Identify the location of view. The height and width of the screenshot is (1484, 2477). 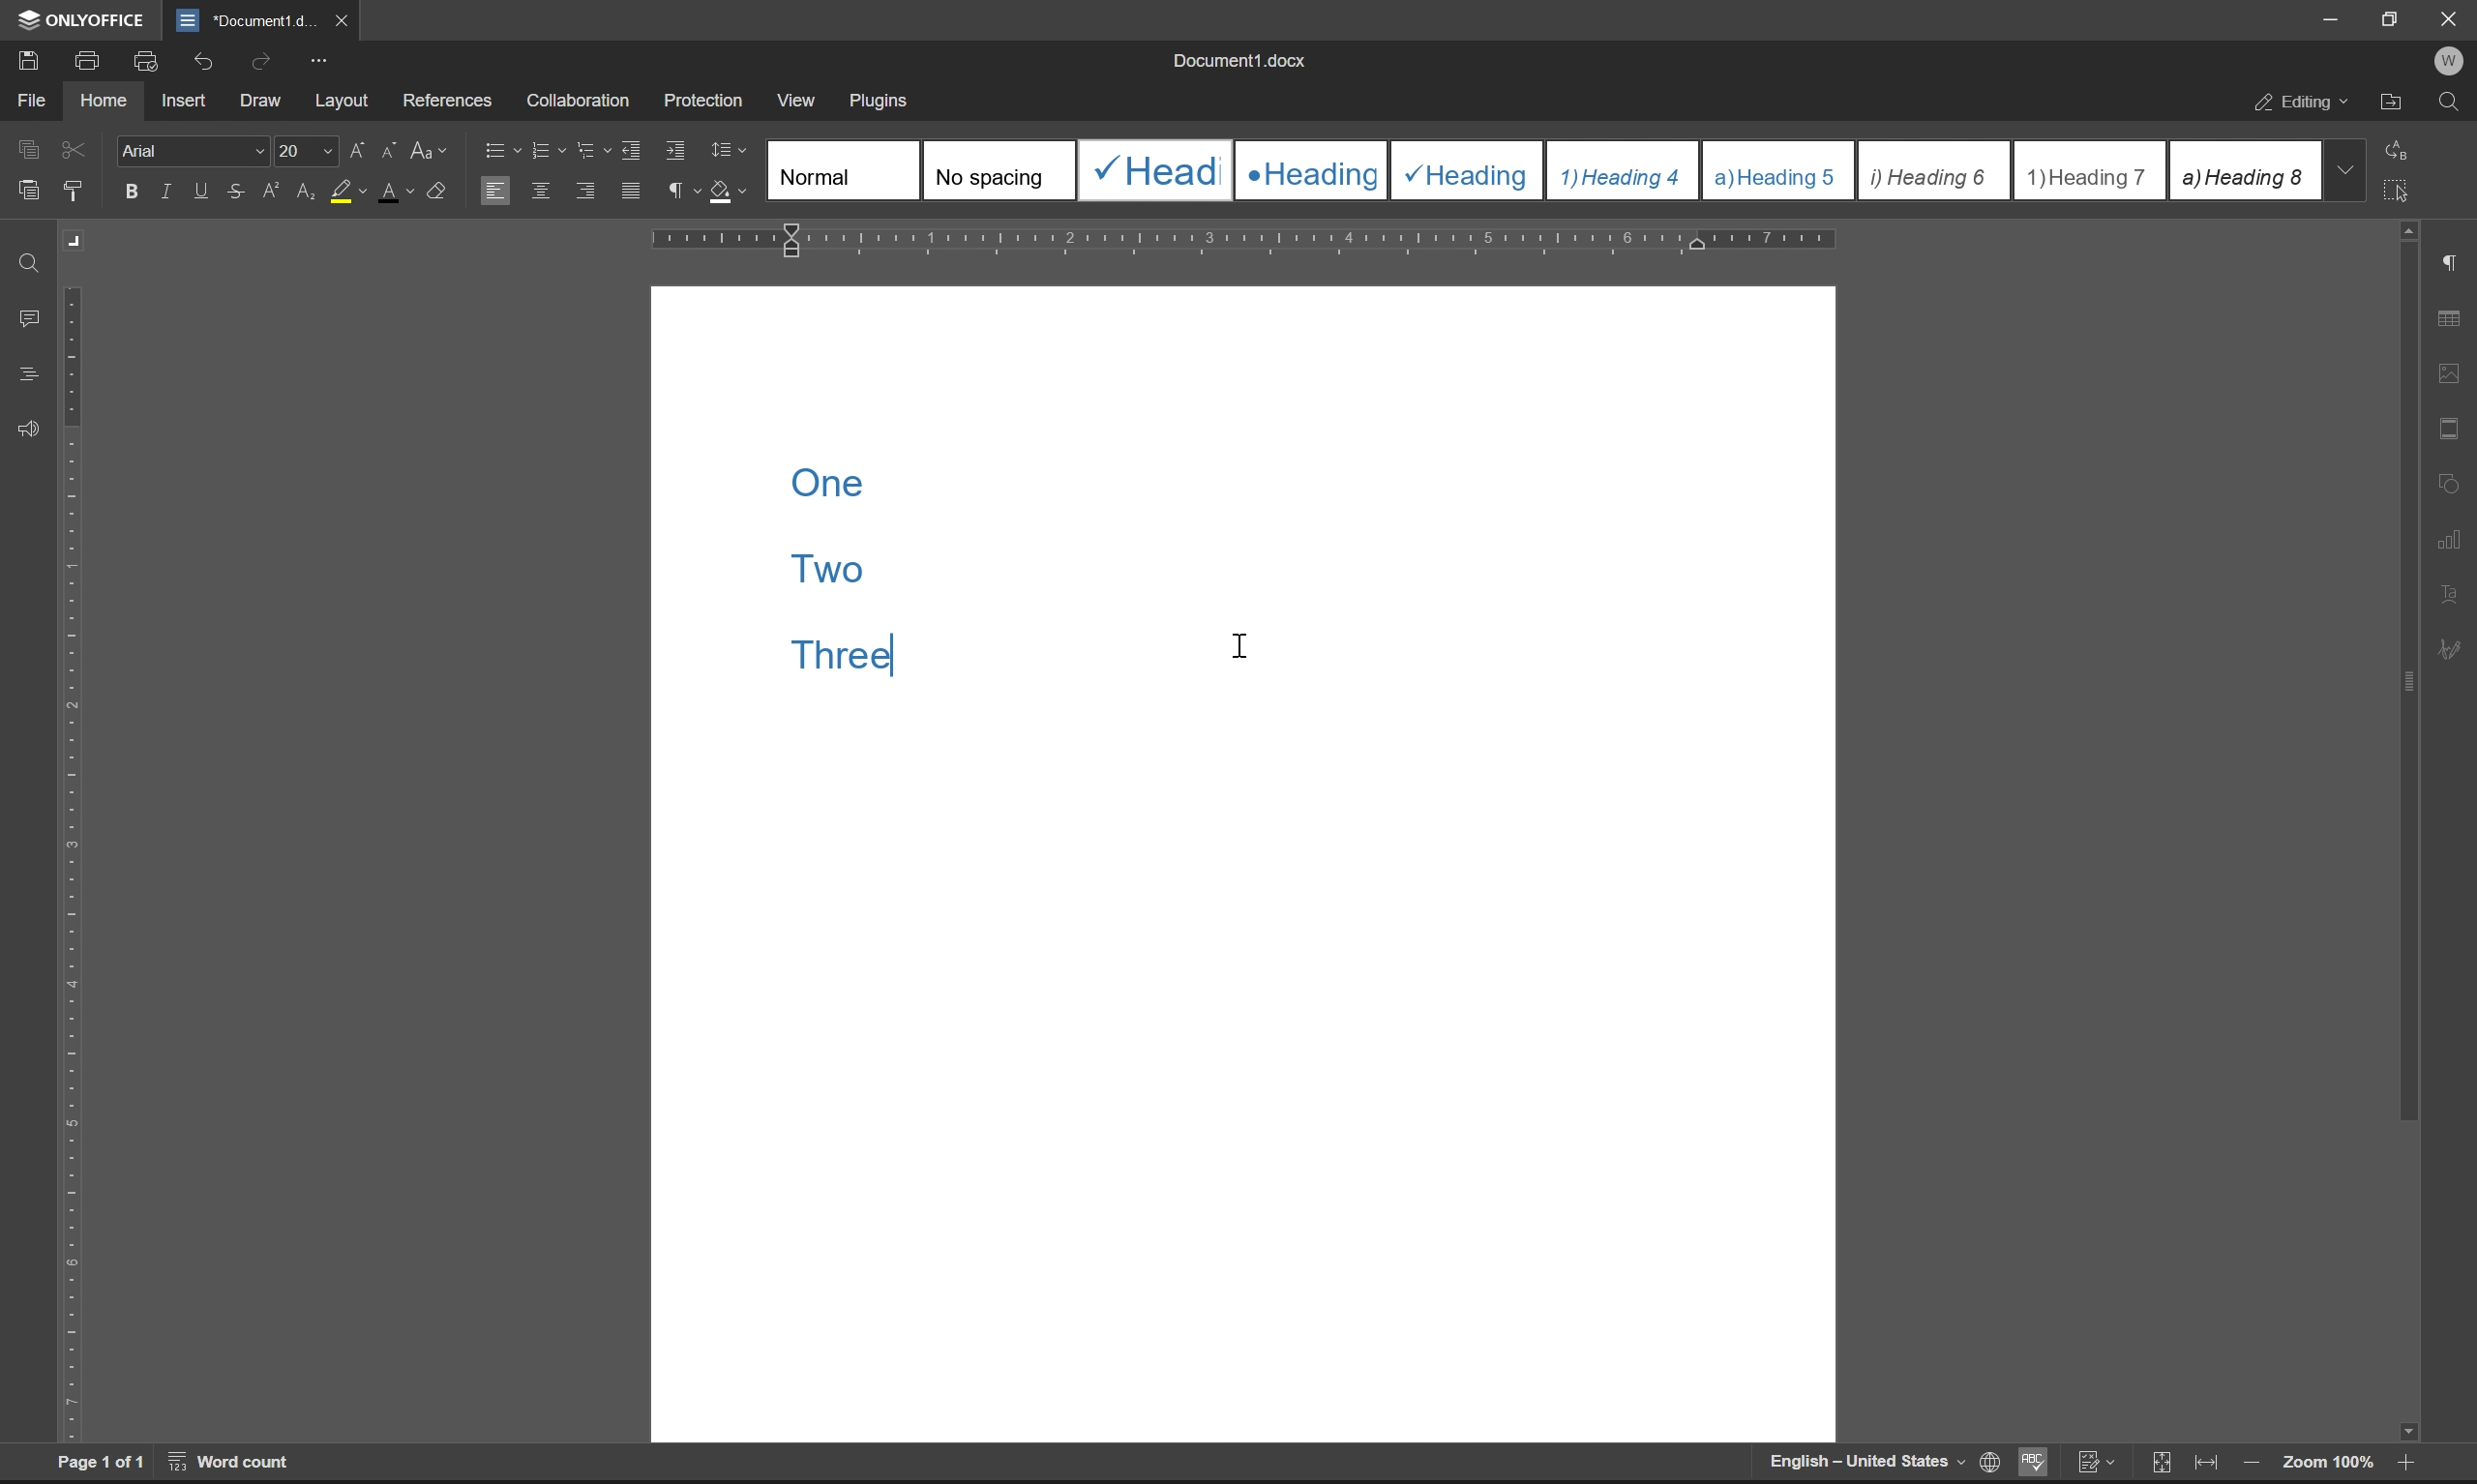
(793, 95).